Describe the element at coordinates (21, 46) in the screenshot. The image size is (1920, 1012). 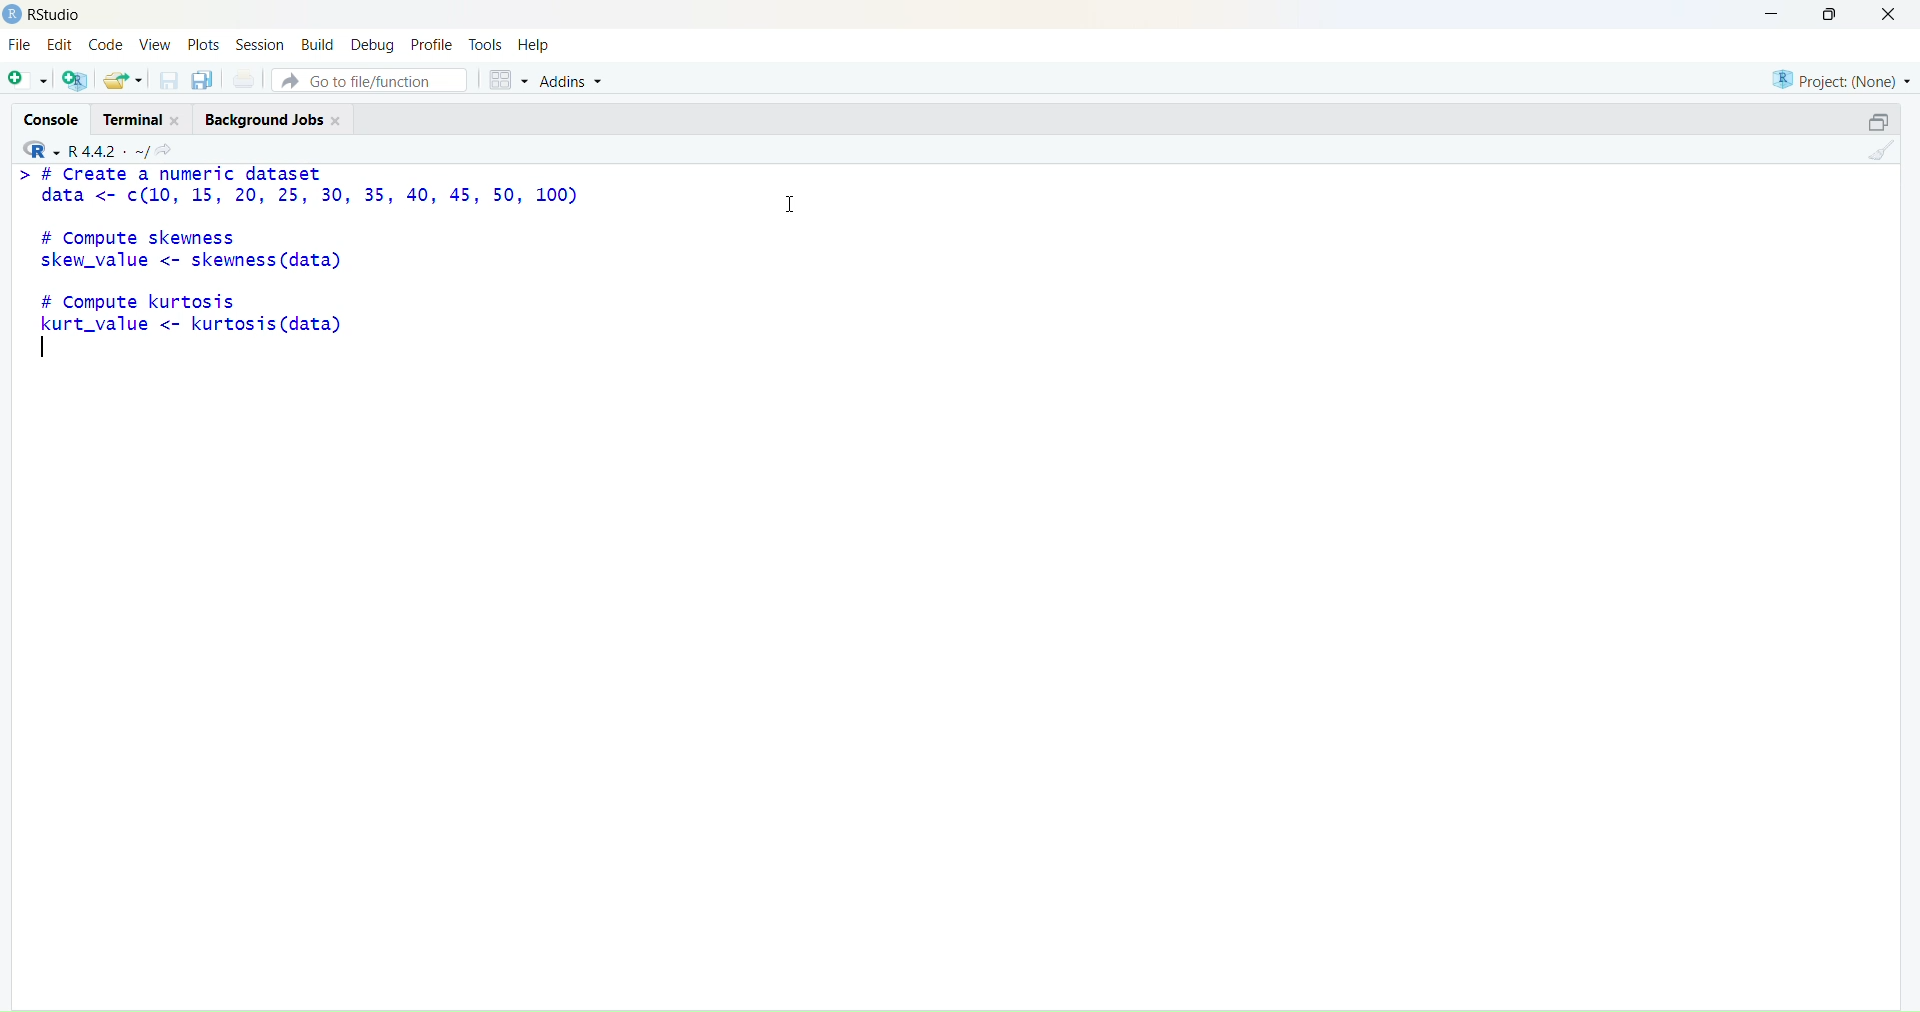
I see `File` at that location.